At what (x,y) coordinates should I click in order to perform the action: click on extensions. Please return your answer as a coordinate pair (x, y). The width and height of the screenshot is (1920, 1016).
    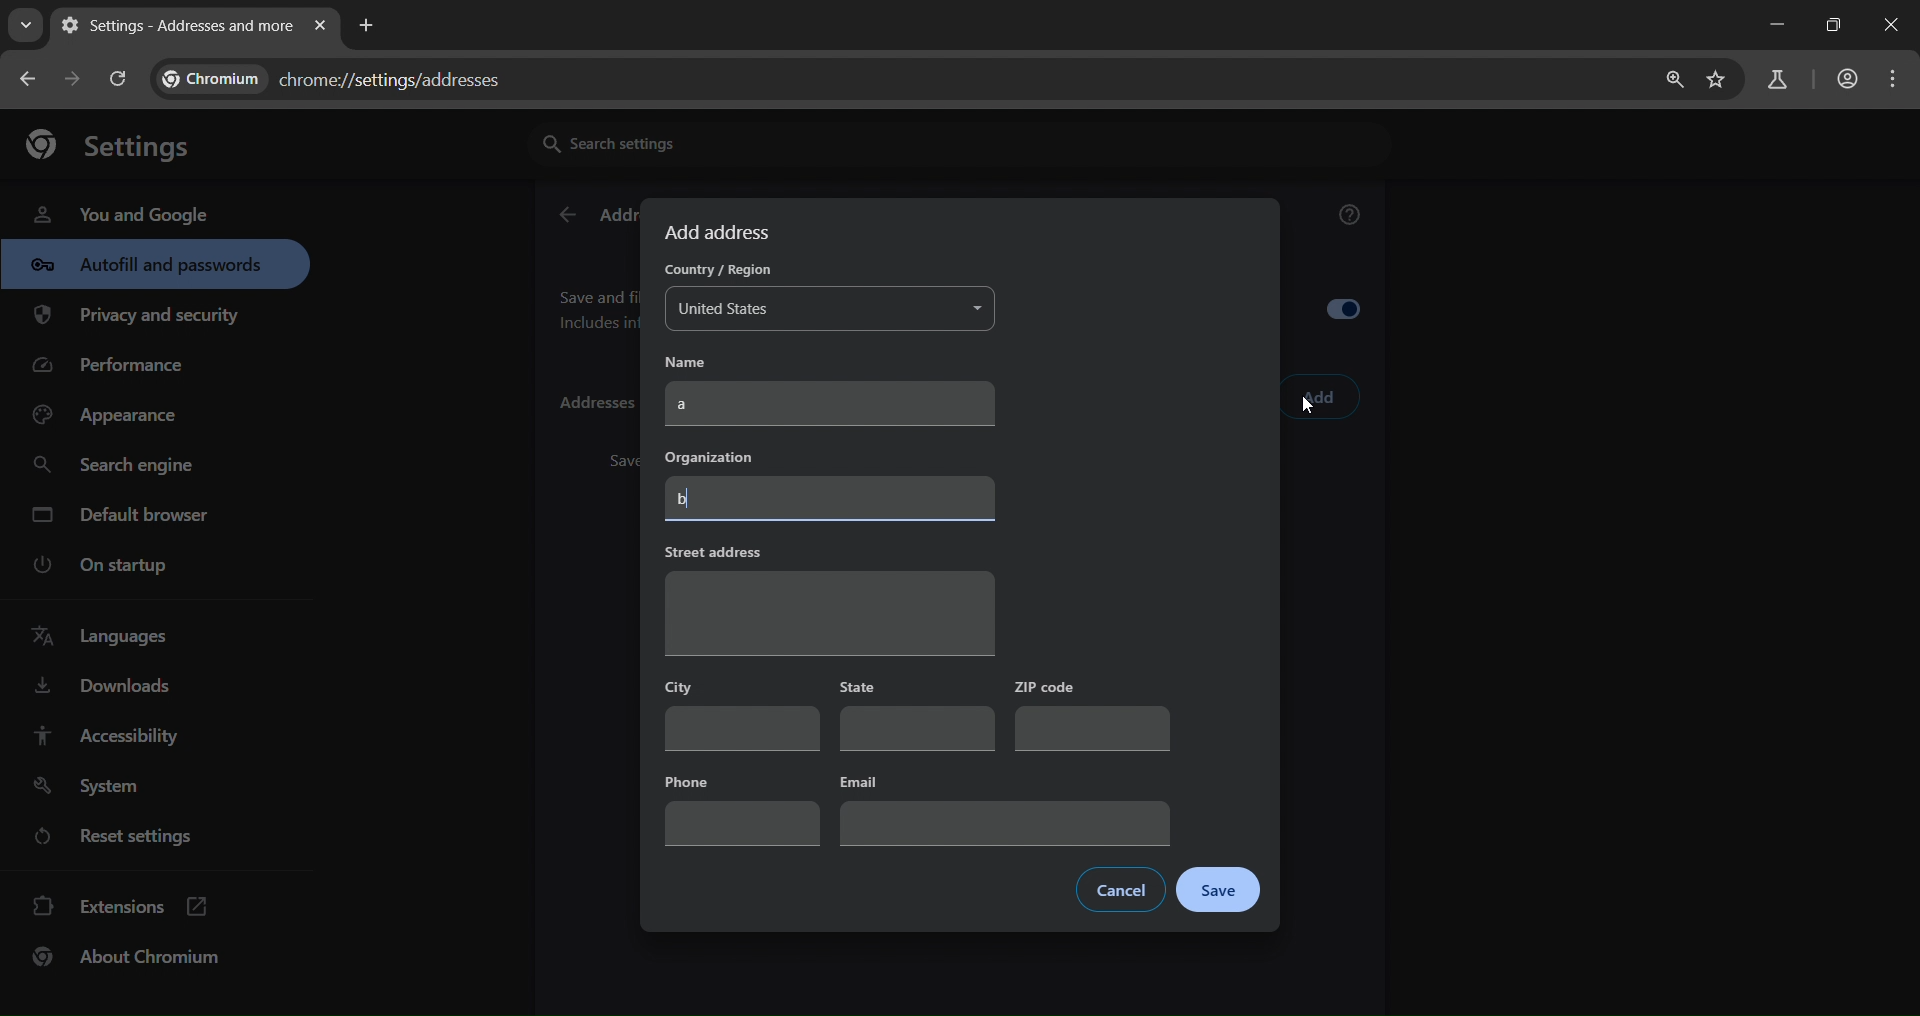
    Looking at the image, I should click on (121, 904).